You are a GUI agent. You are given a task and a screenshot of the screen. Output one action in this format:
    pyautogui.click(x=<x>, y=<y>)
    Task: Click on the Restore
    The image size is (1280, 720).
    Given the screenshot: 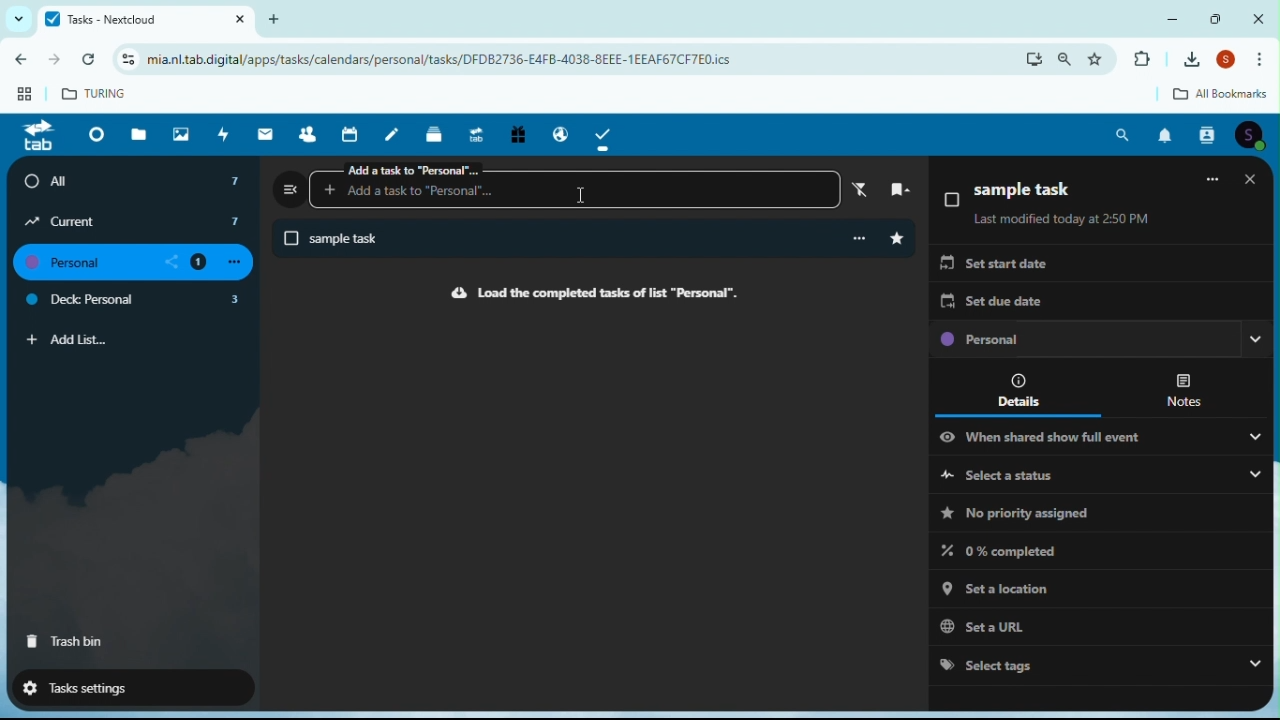 What is the action you would take?
    pyautogui.click(x=1218, y=18)
    